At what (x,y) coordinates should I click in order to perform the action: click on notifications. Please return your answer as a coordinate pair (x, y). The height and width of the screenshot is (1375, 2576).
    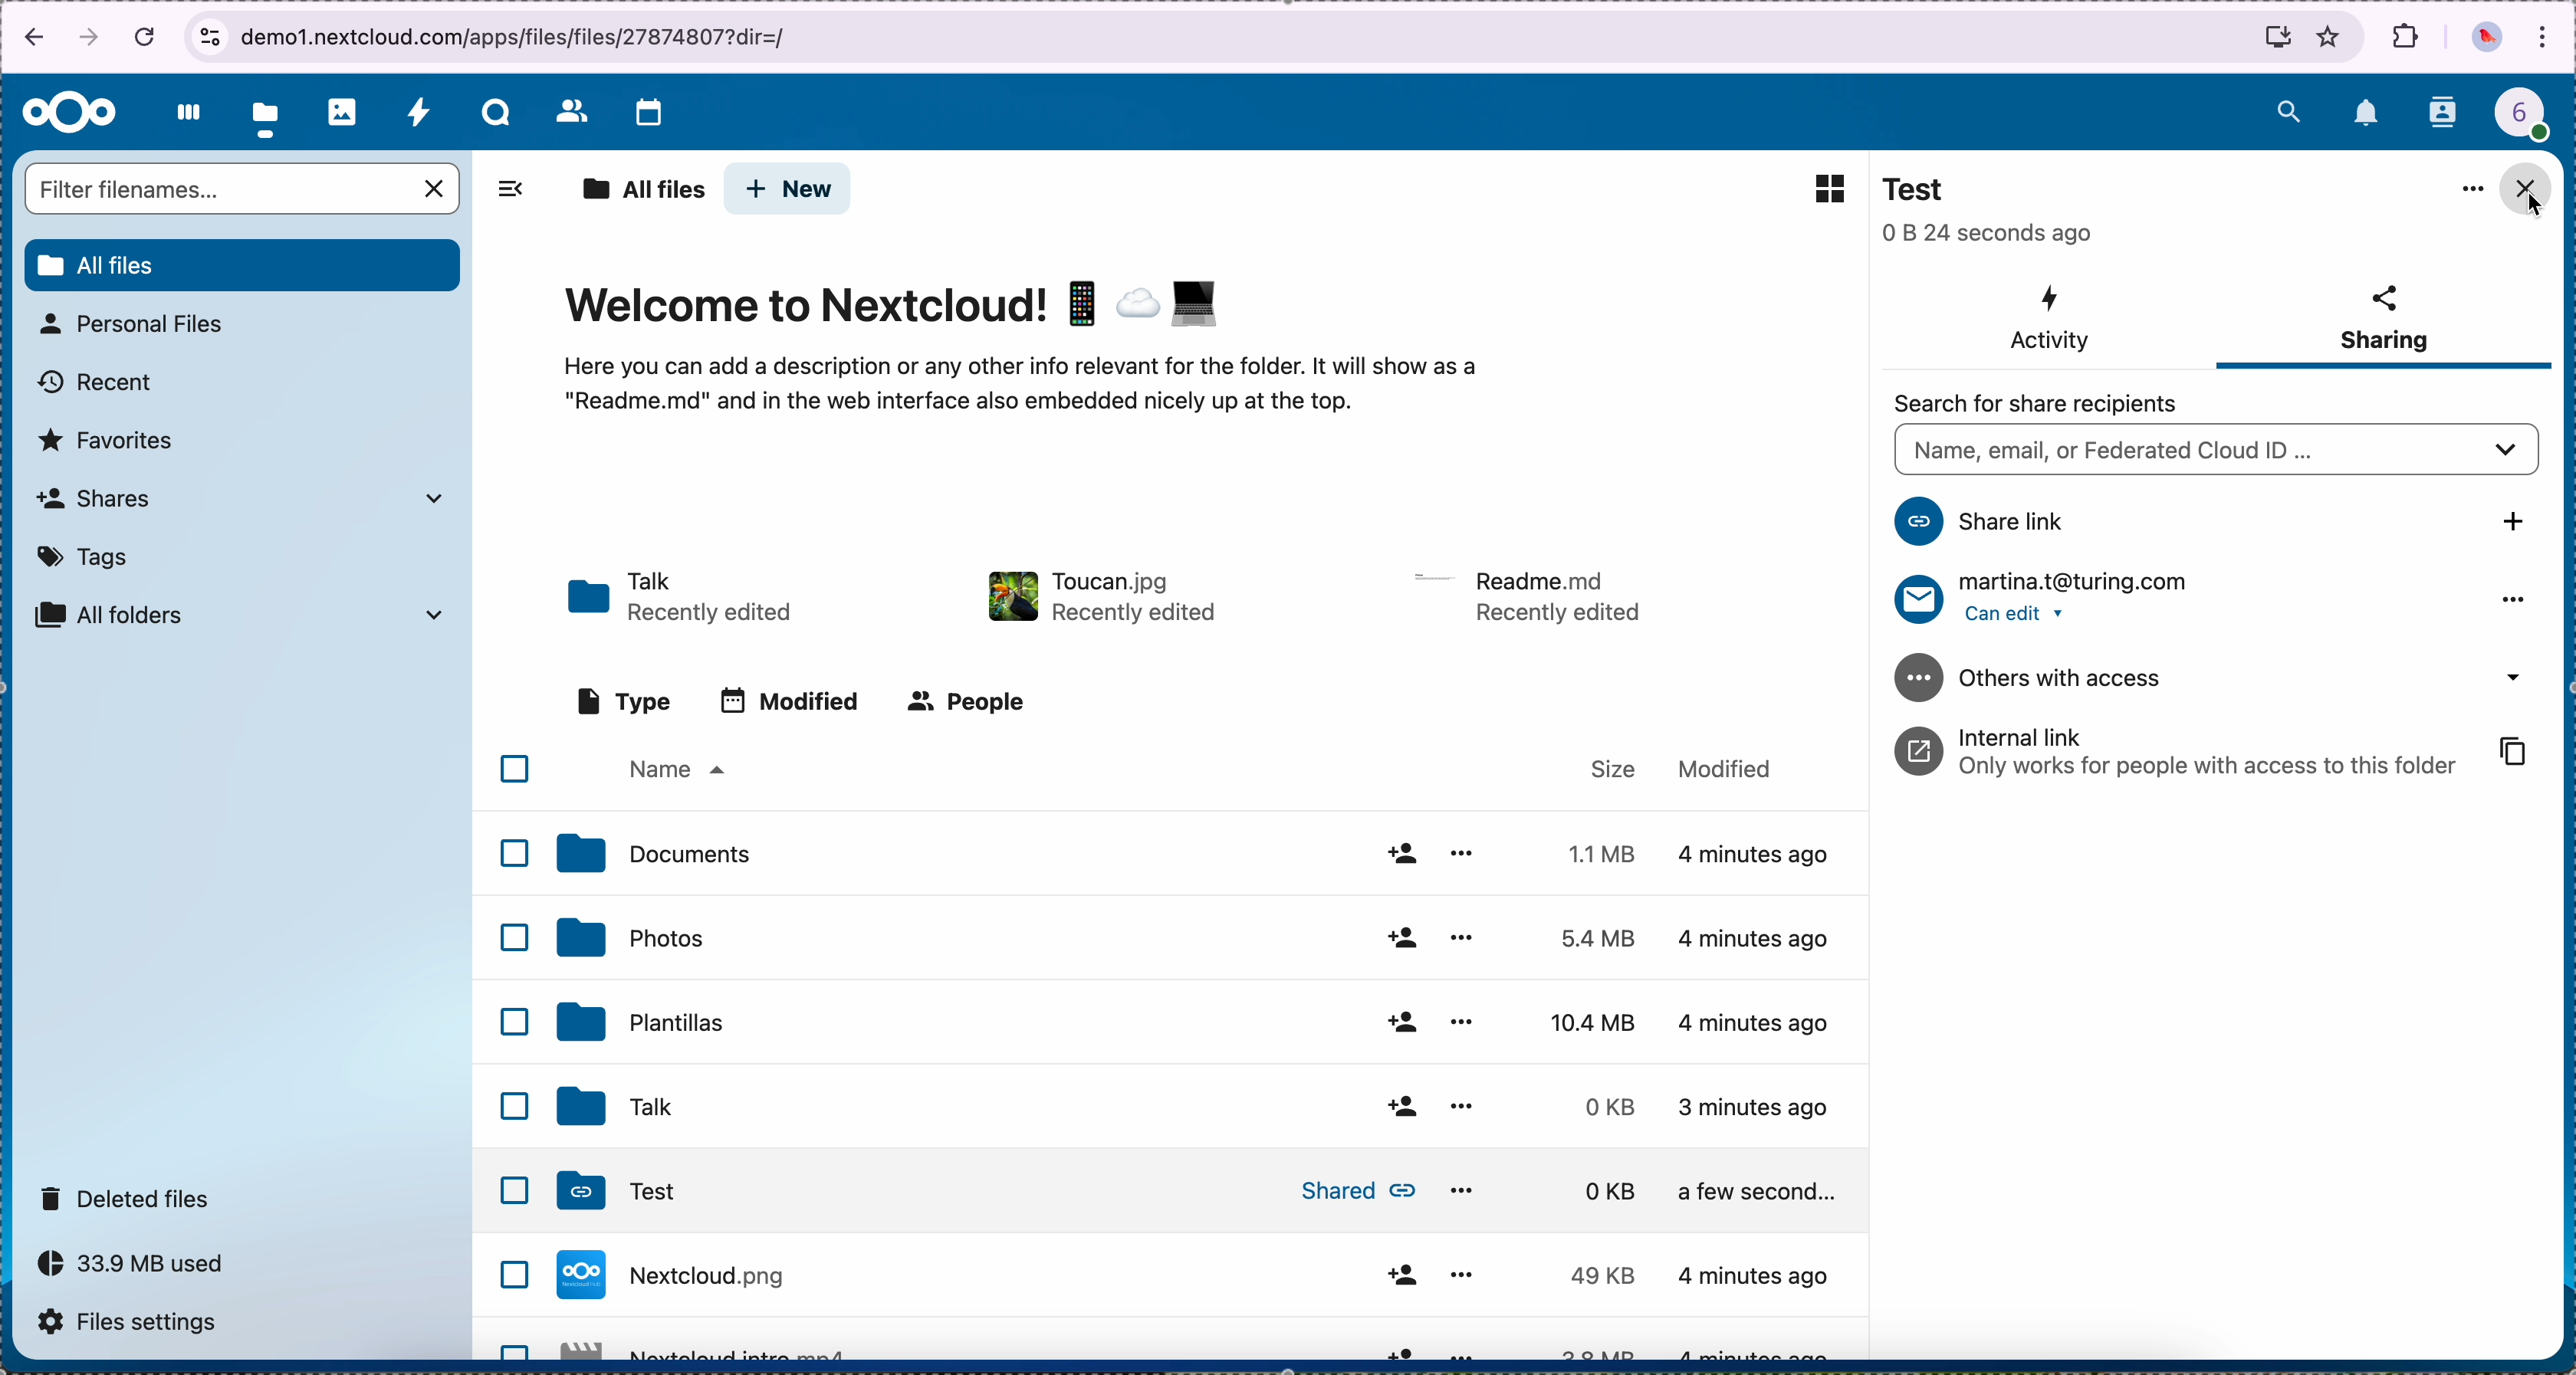
    Looking at the image, I should click on (2368, 115).